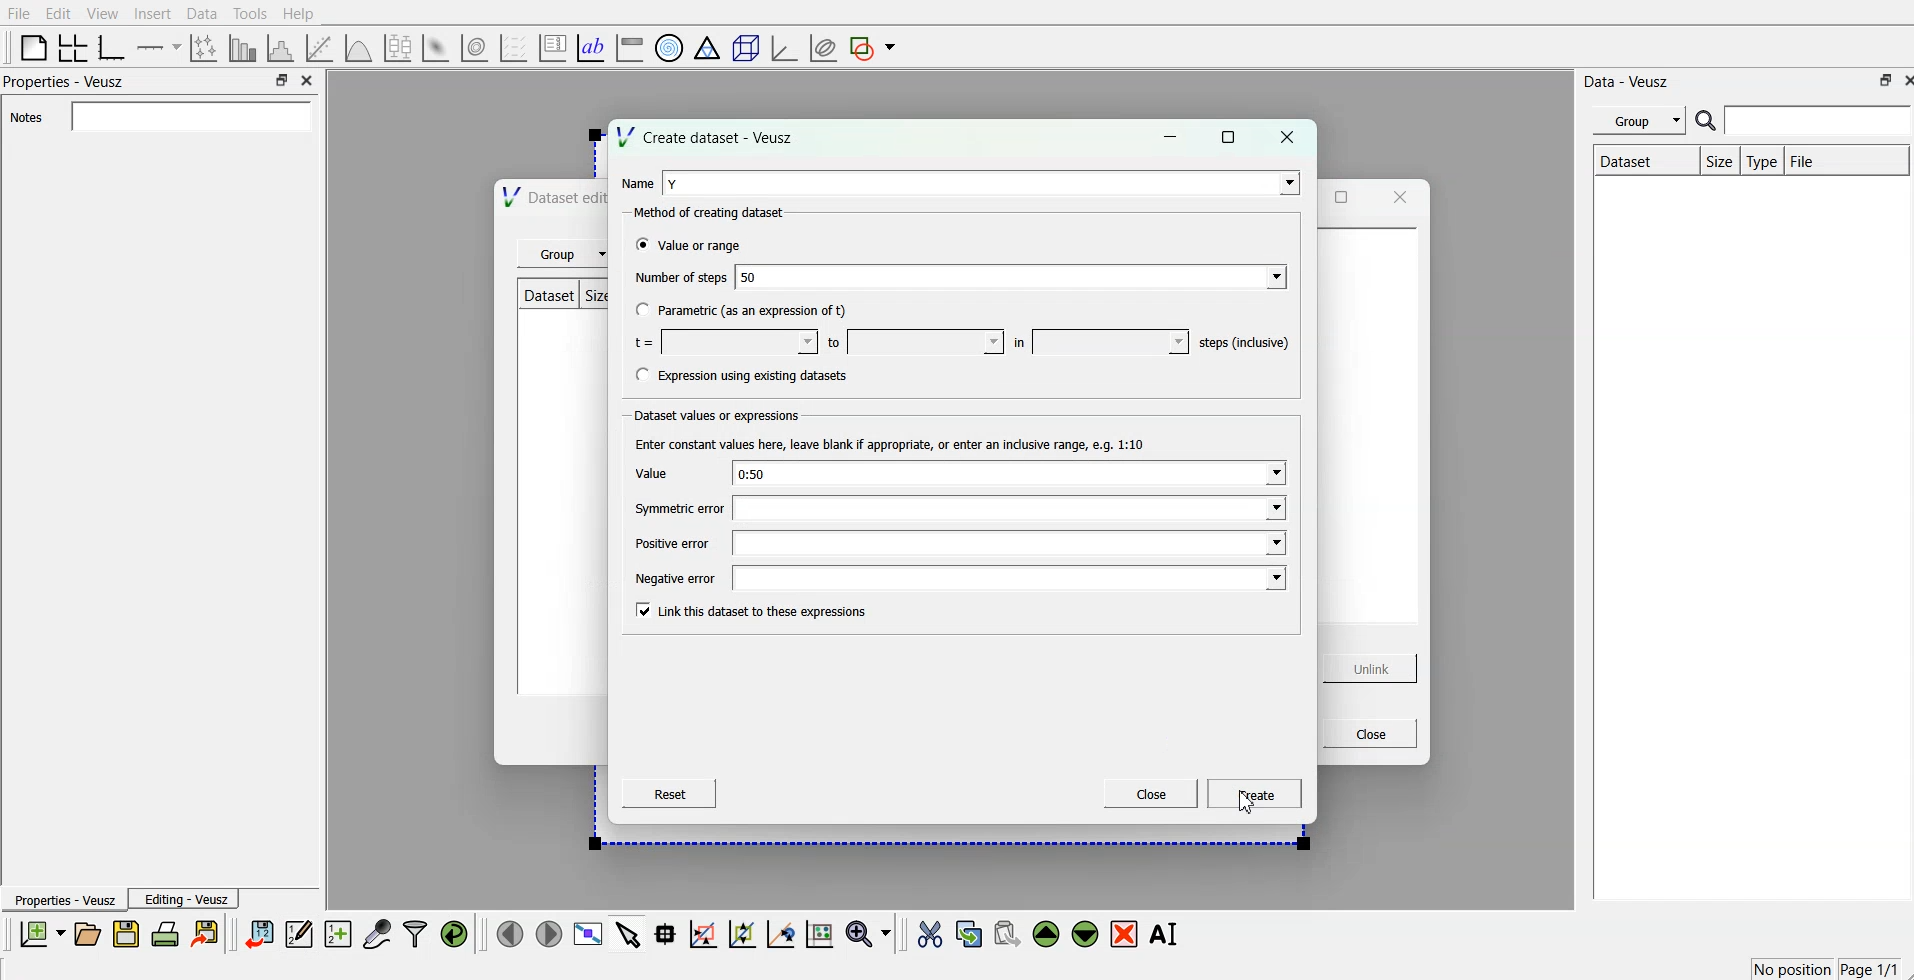 The height and width of the screenshot is (980, 1914). Describe the element at coordinates (187, 899) in the screenshot. I see `Editing - Veusz` at that location.